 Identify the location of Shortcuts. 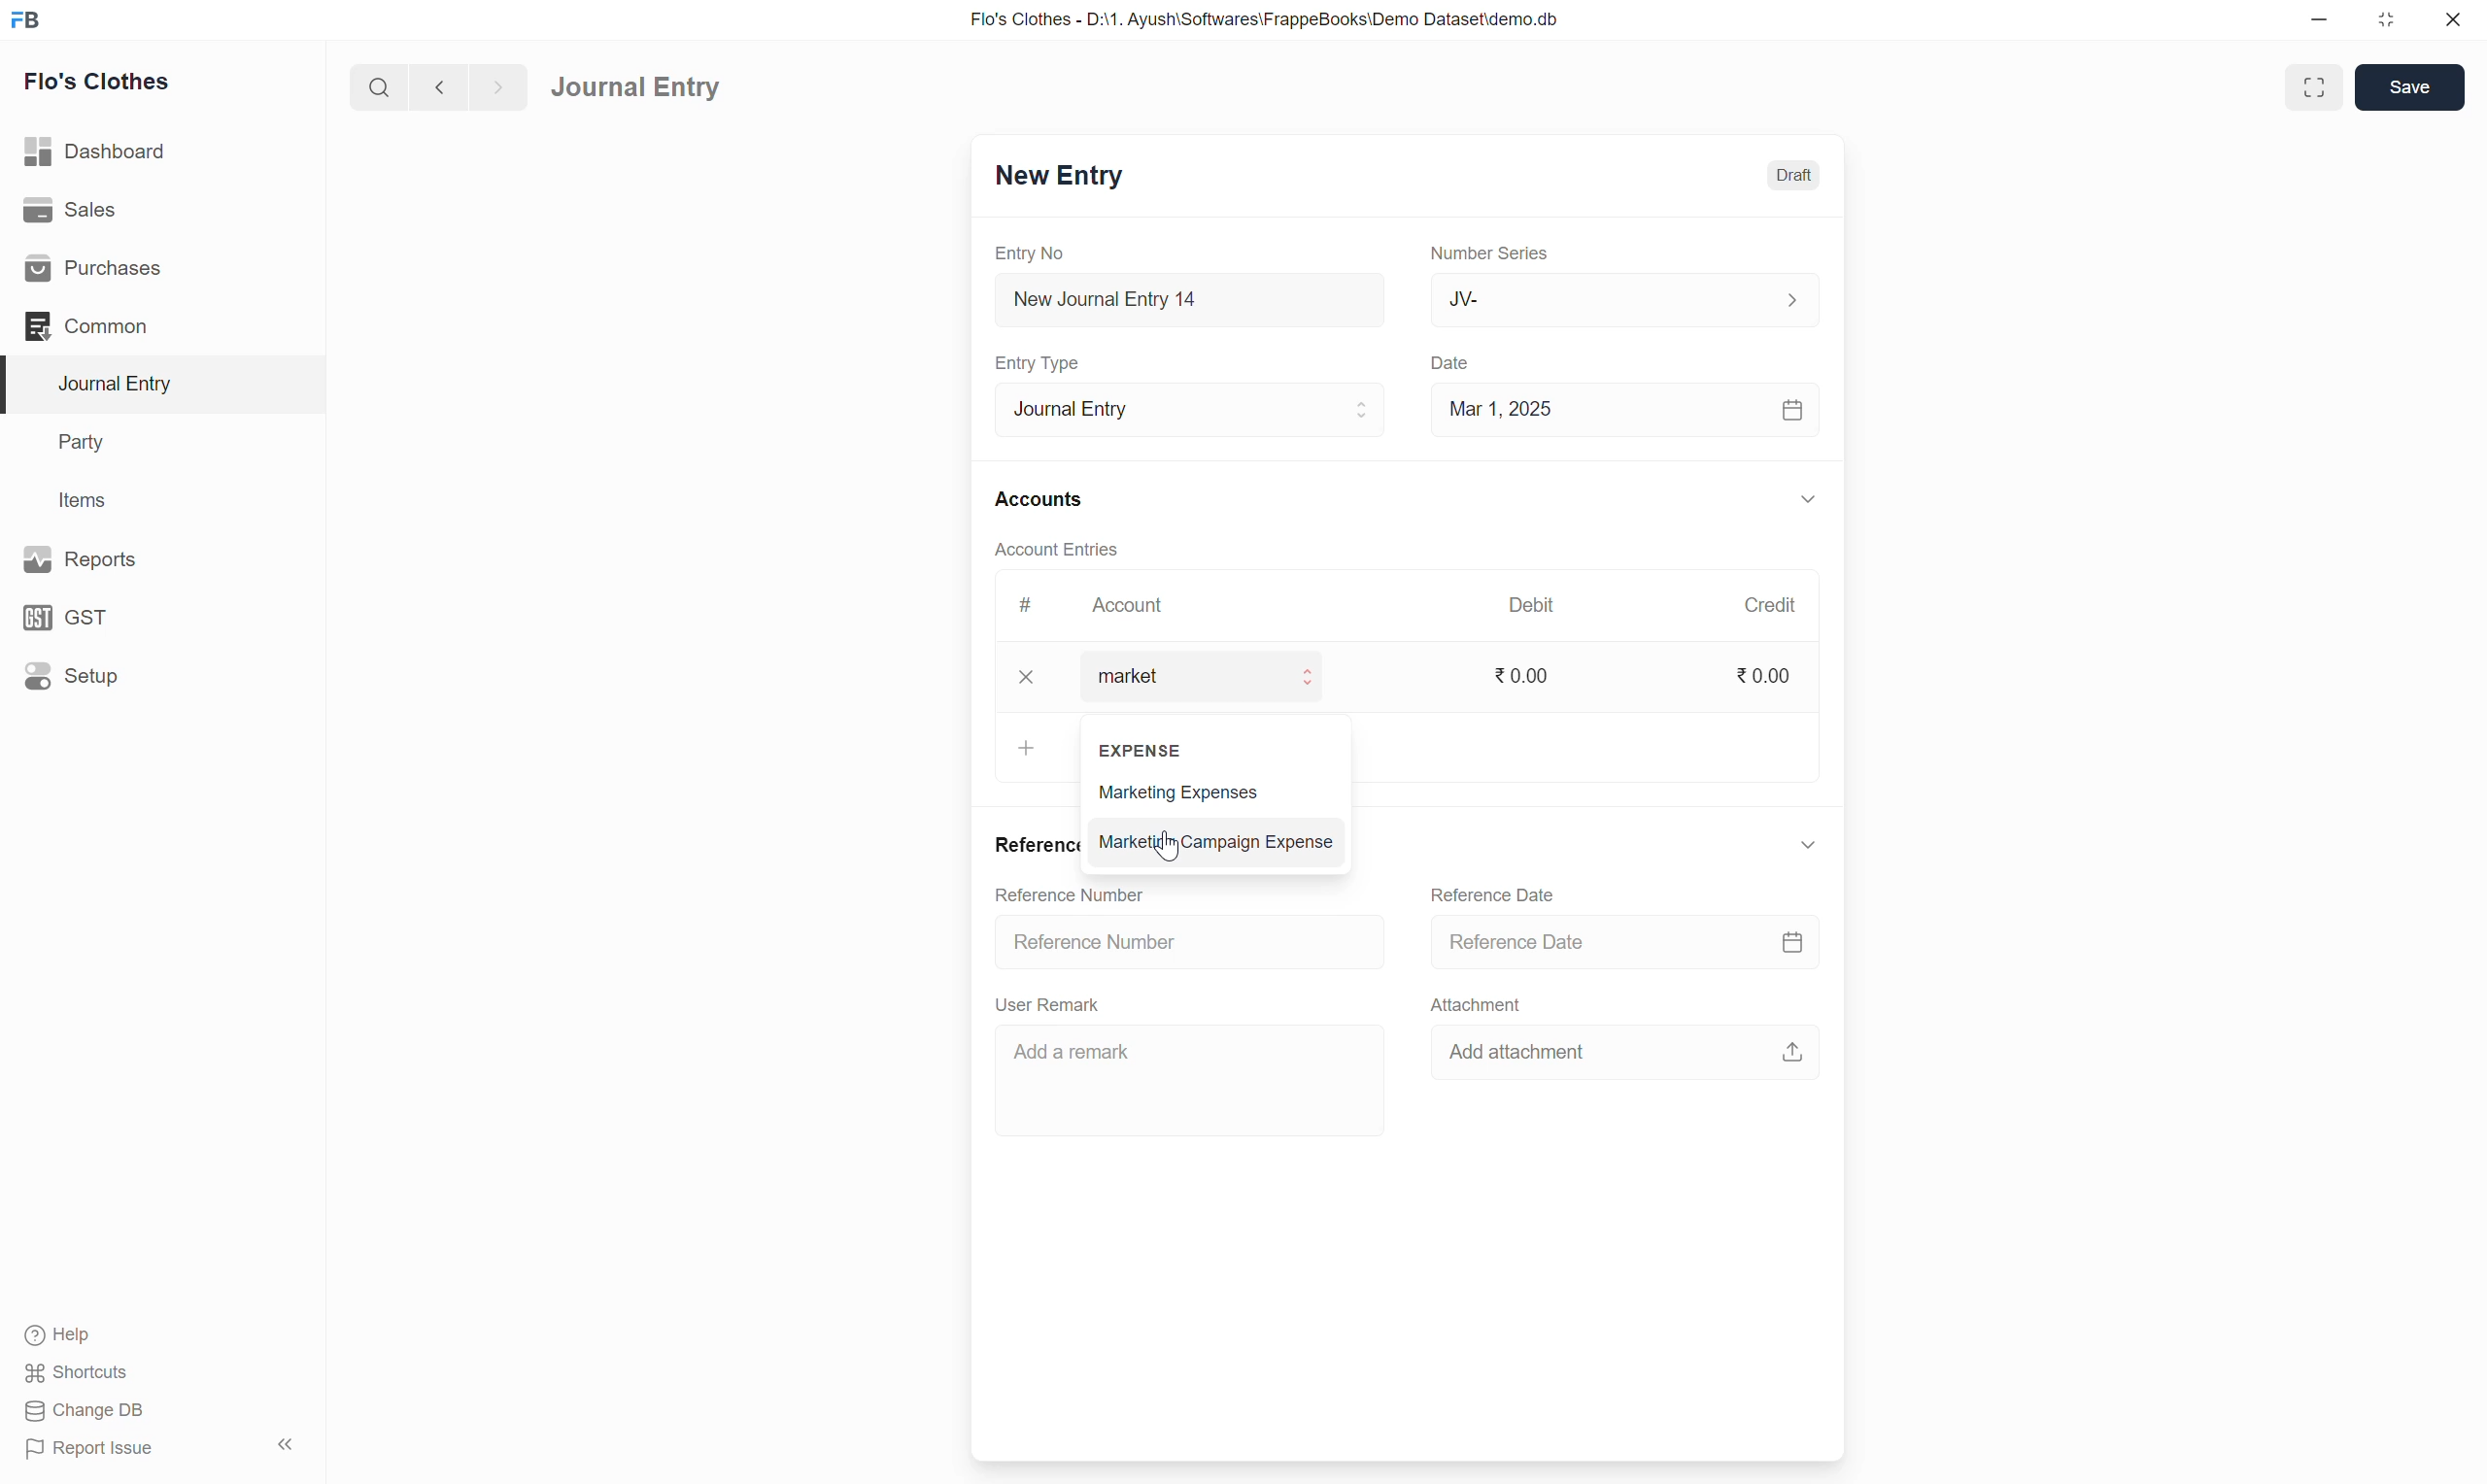
(84, 1373).